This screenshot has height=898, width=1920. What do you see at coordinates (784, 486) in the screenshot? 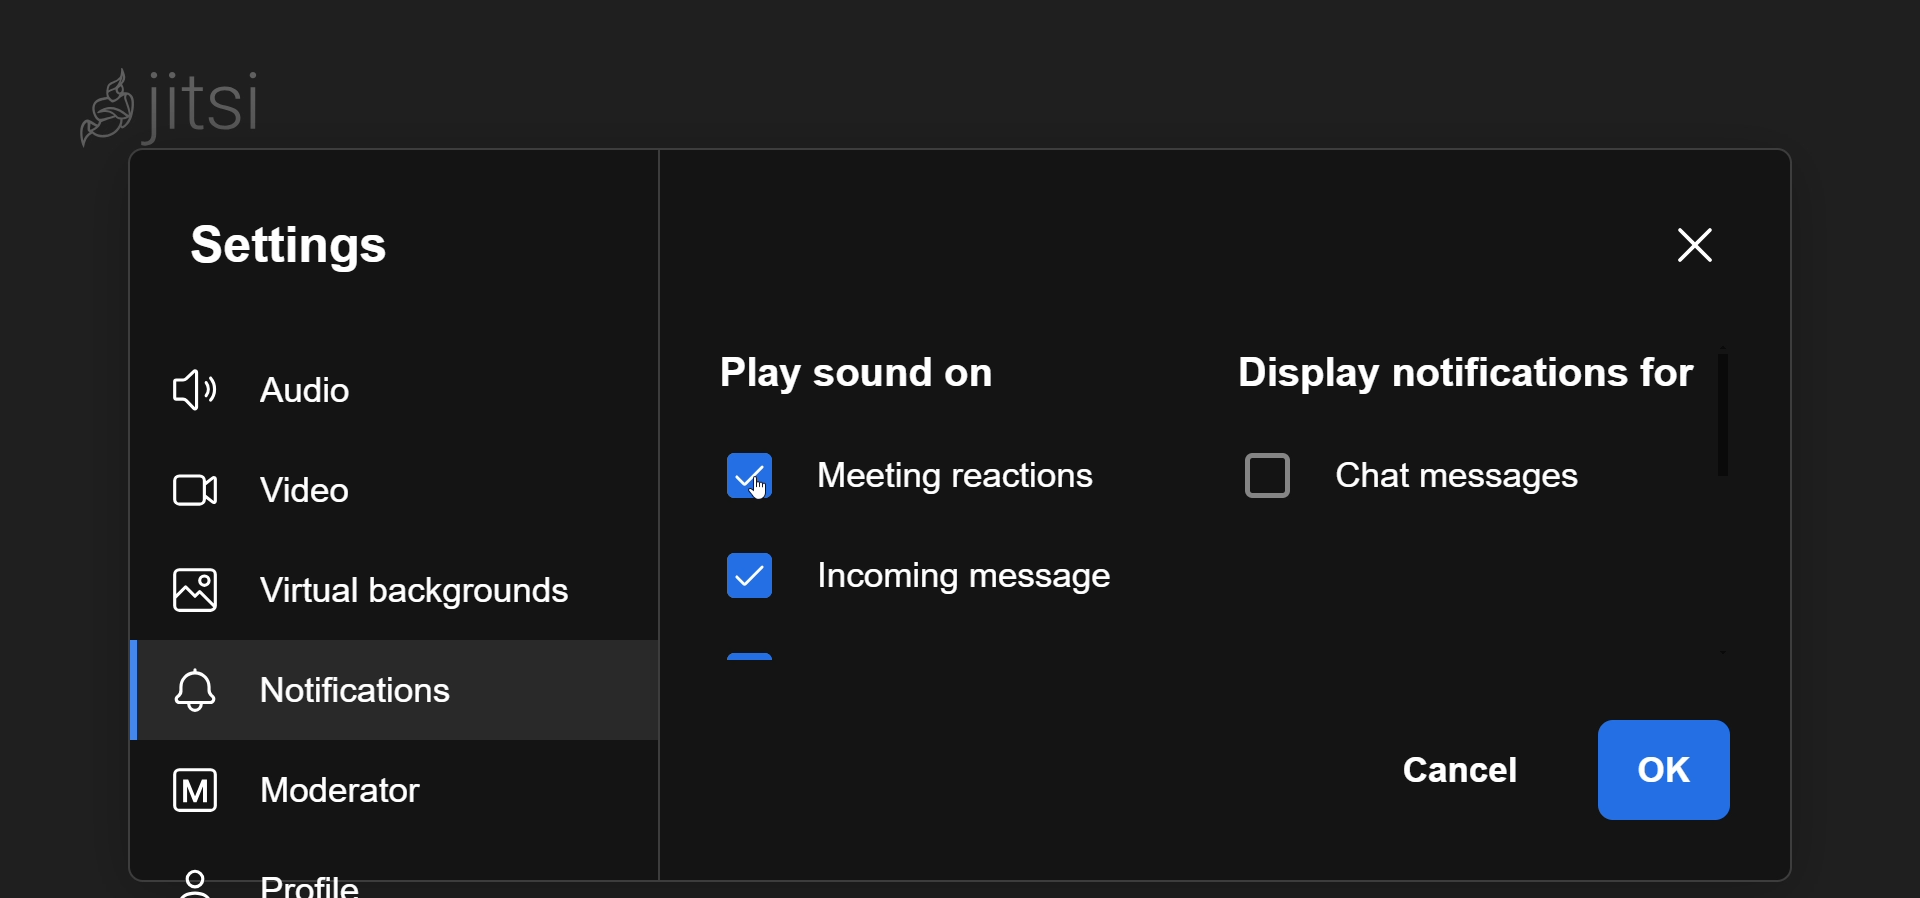
I see `cursor` at bounding box center [784, 486].